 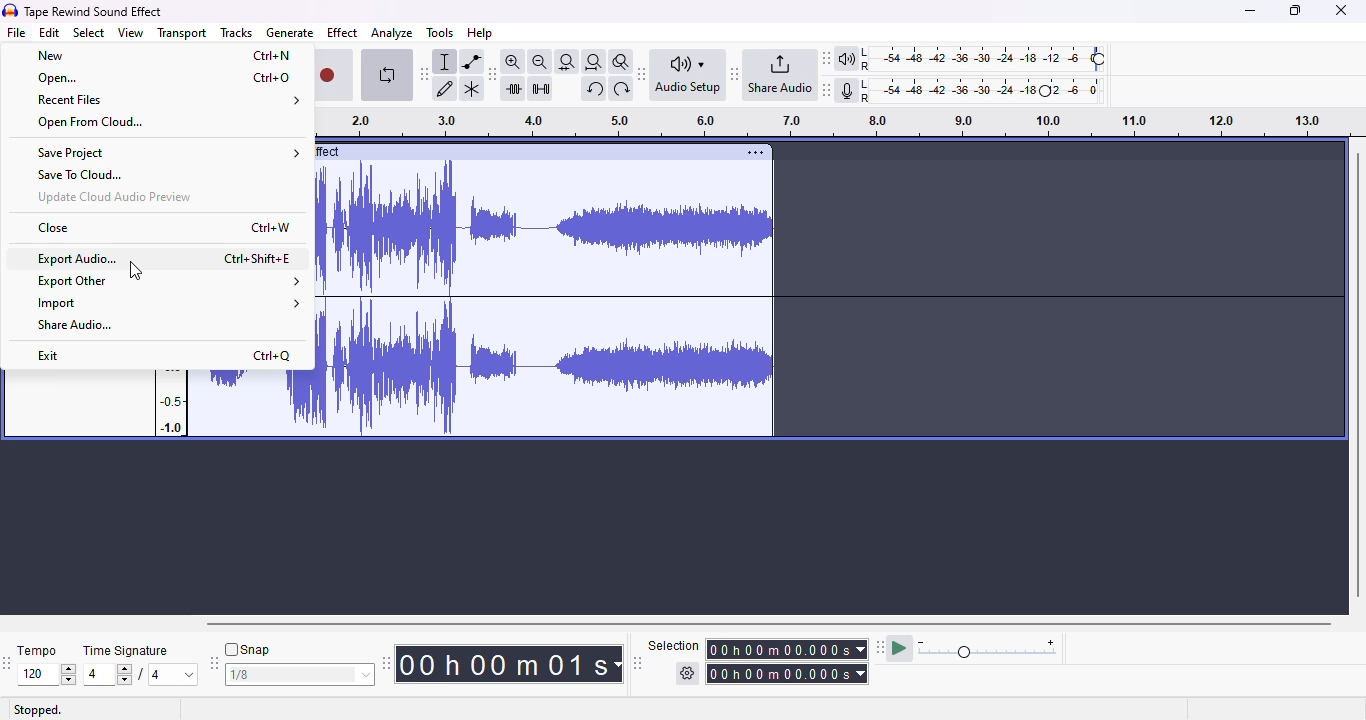 What do you see at coordinates (50, 32) in the screenshot?
I see `edit` at bounding box center [50, 32].